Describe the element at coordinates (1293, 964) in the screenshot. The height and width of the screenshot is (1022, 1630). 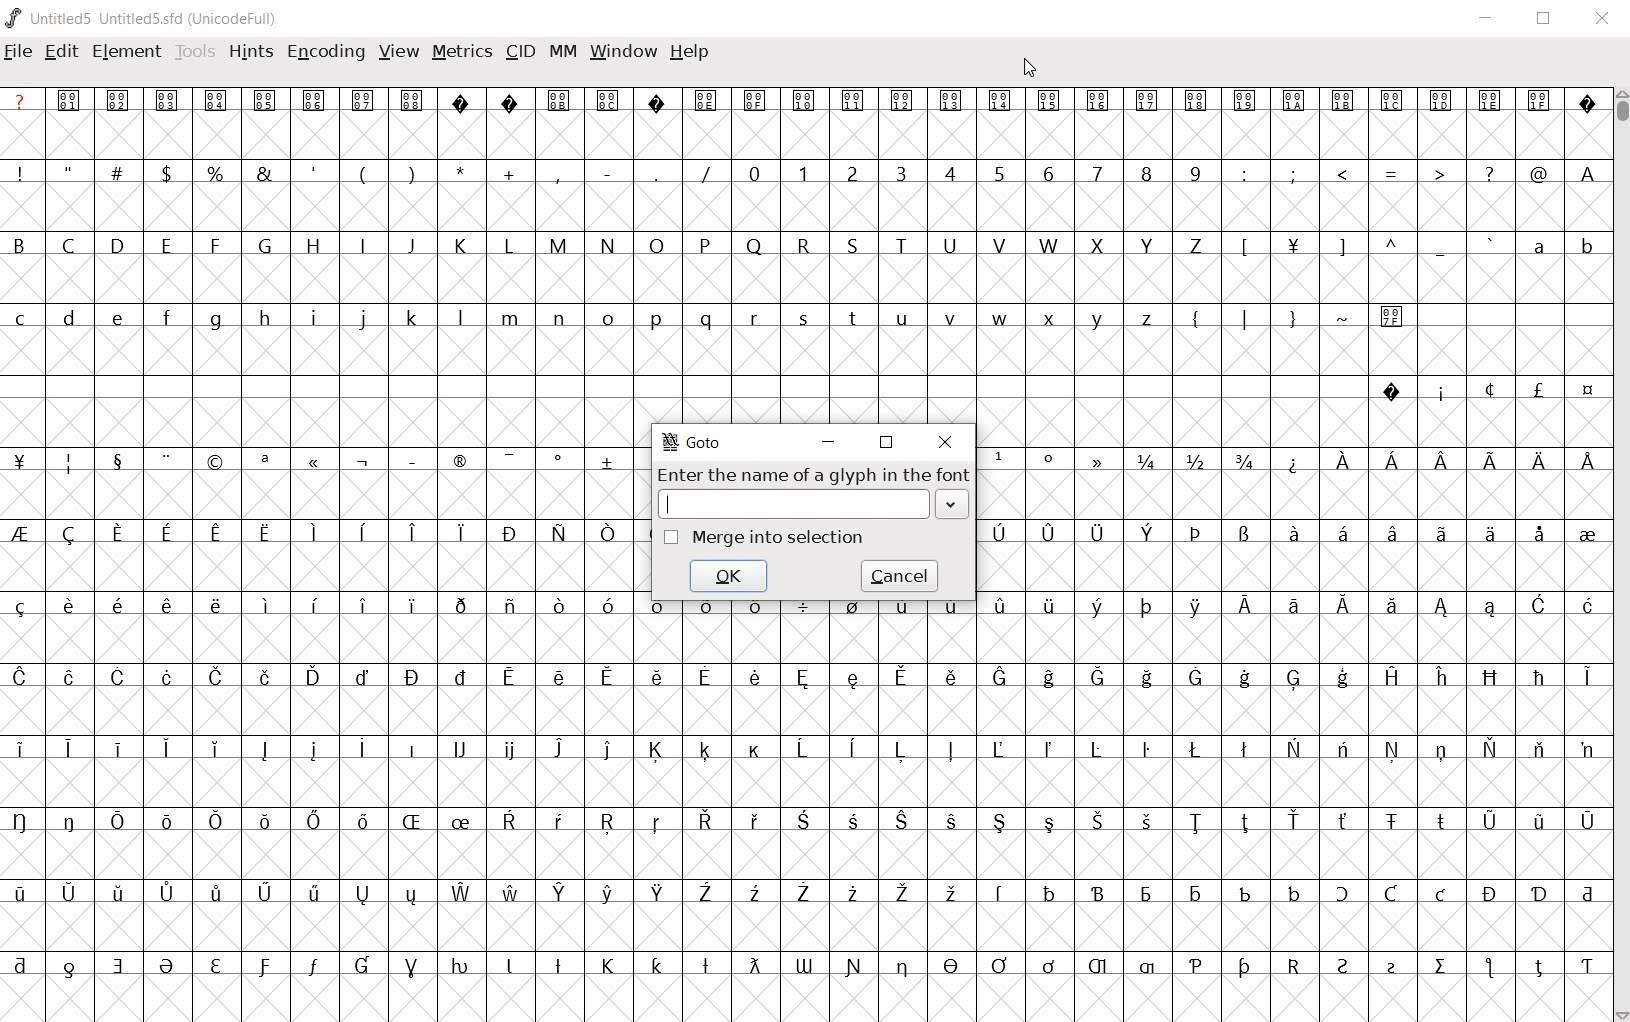
I see `Symbol` at that location.